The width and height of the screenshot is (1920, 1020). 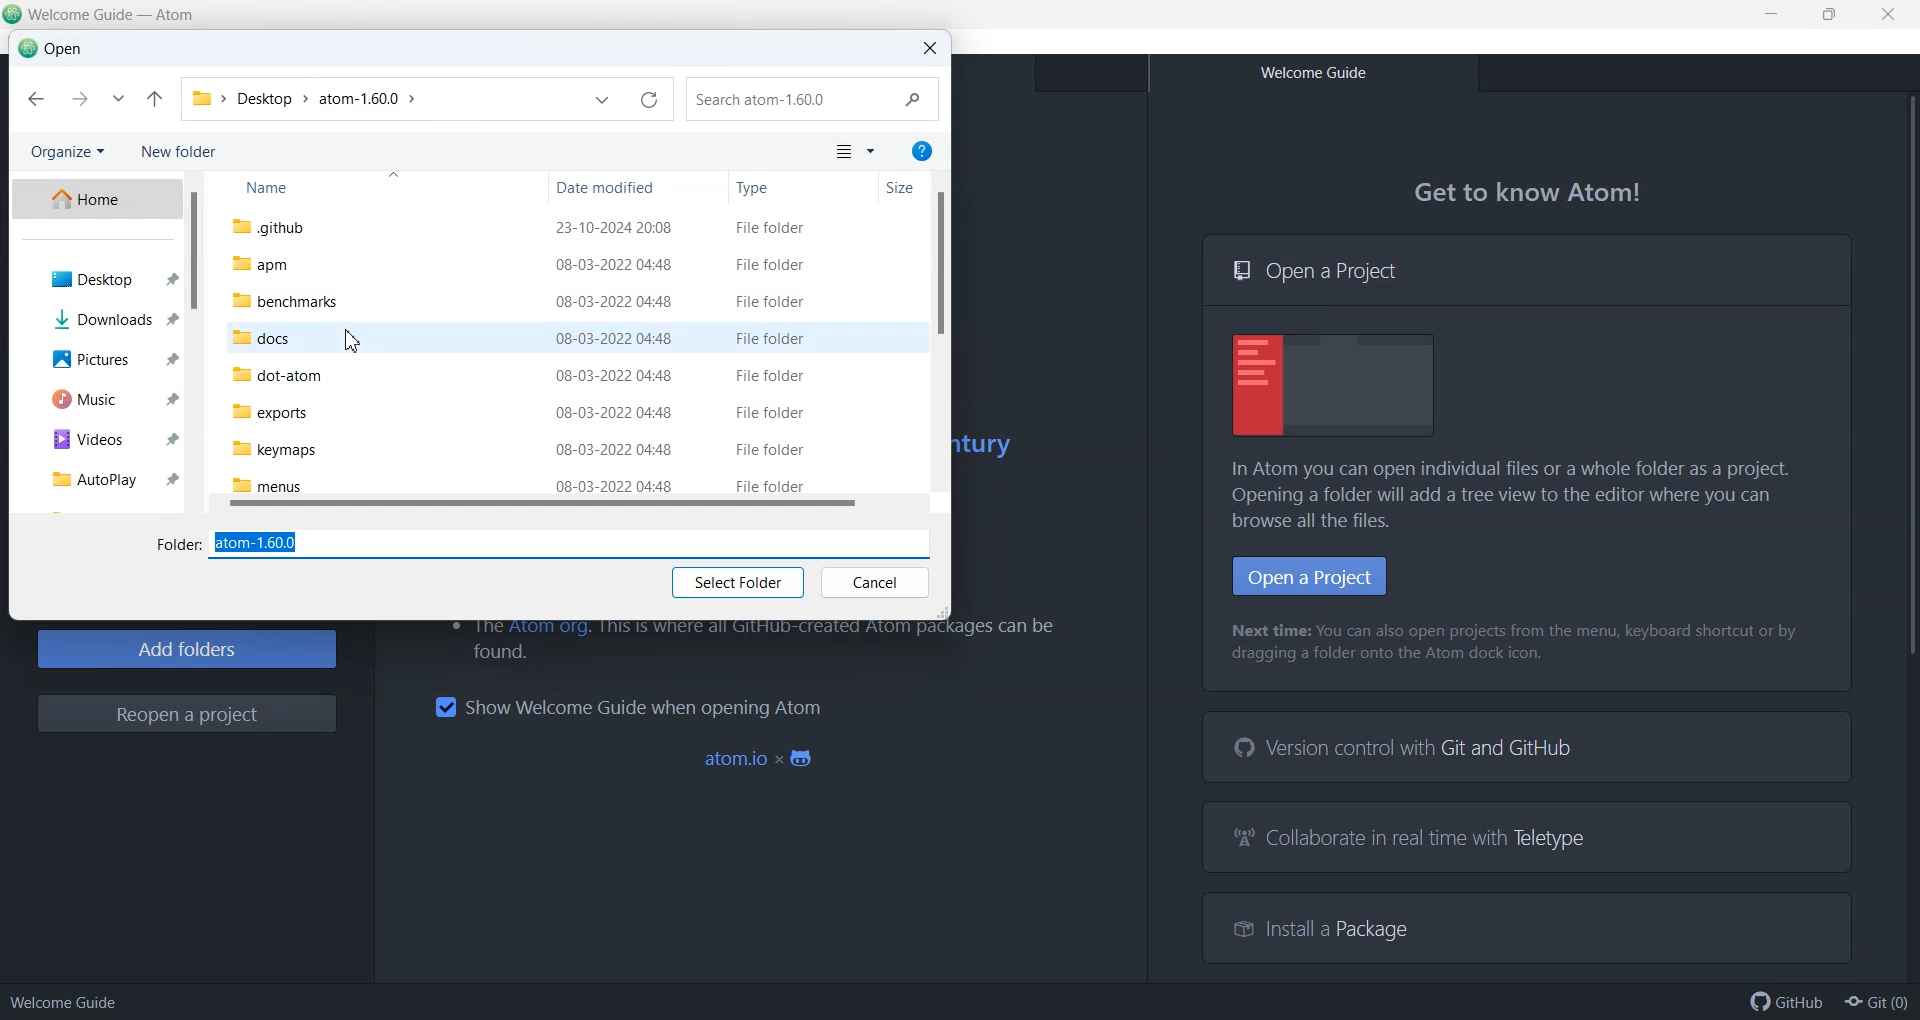 I want to click on Vertical slide bar, so click(x=940, y=275).